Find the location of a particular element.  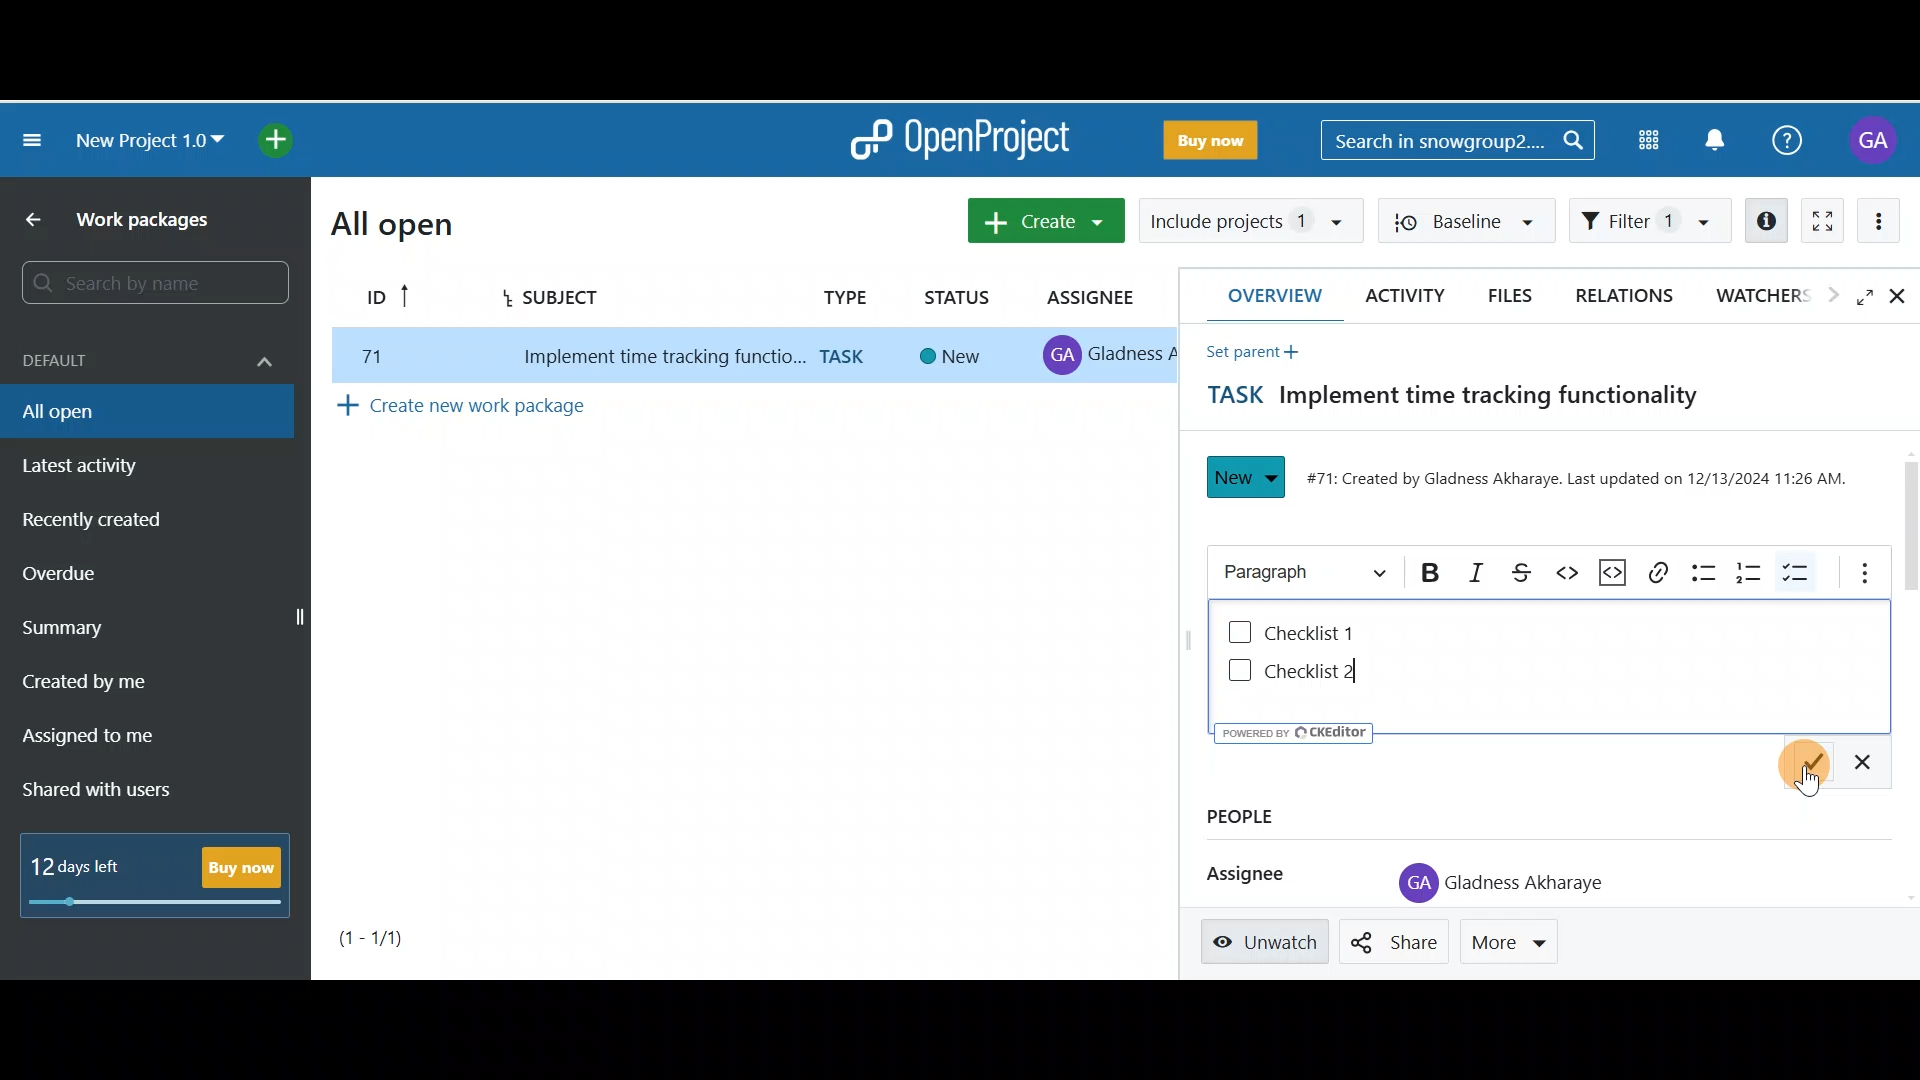

Search bar is located at coordinates (1462, 137).